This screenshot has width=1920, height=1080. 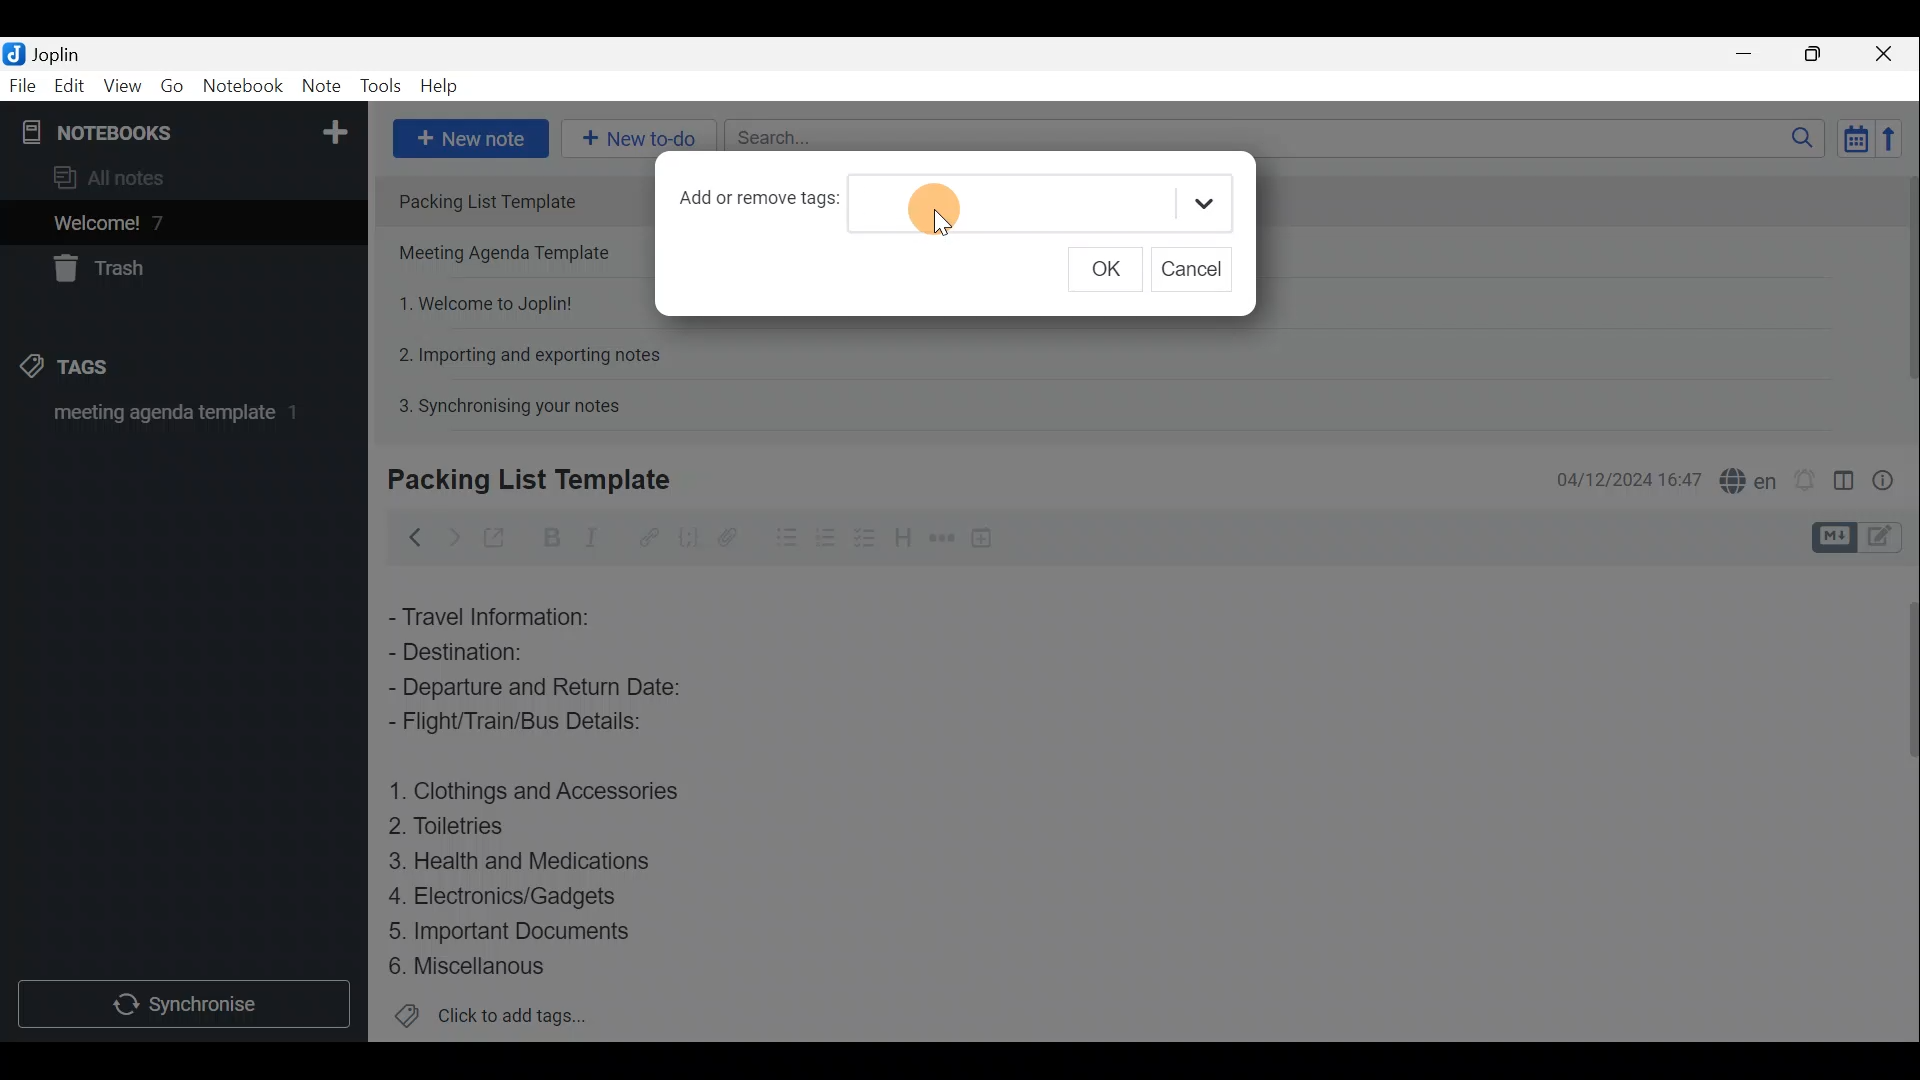 I want to click on View, so click(x=124, y=86).